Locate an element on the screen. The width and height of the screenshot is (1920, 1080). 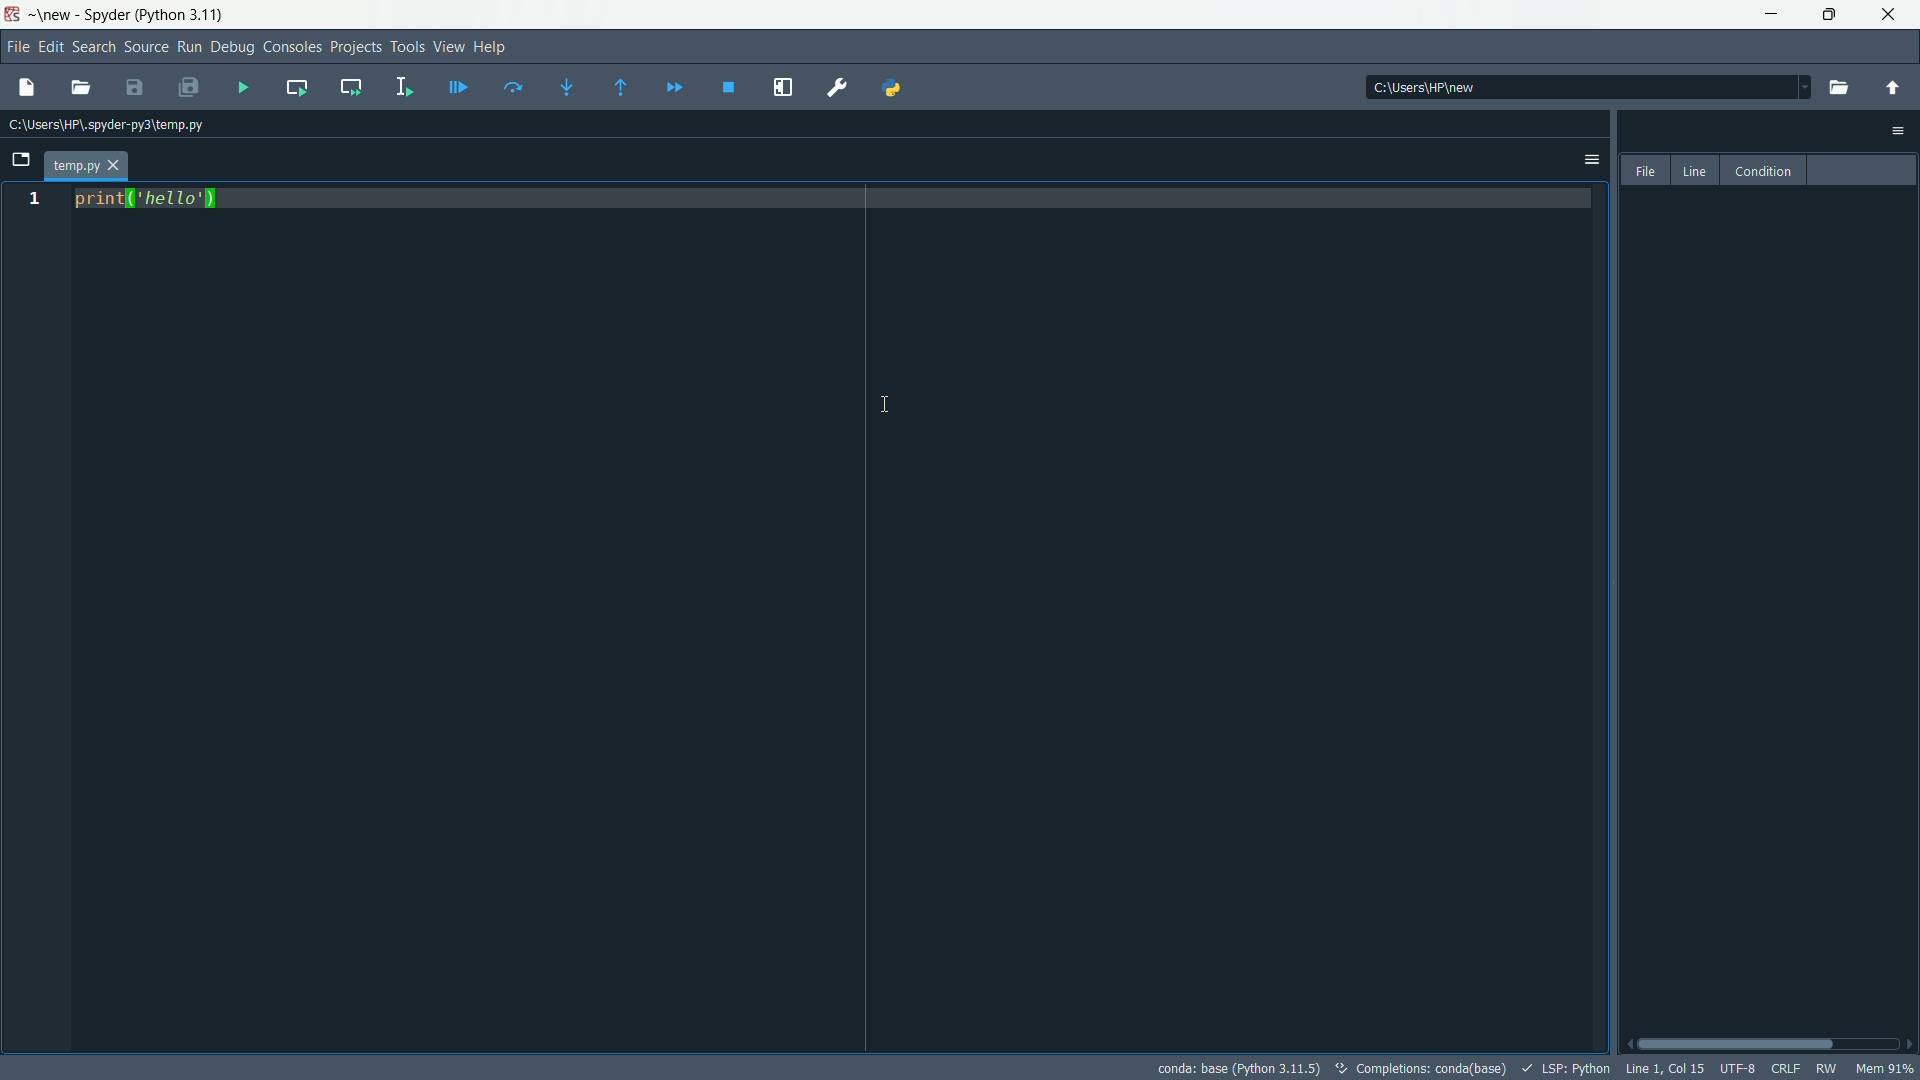
debug file is located at coordinates (457, 89).